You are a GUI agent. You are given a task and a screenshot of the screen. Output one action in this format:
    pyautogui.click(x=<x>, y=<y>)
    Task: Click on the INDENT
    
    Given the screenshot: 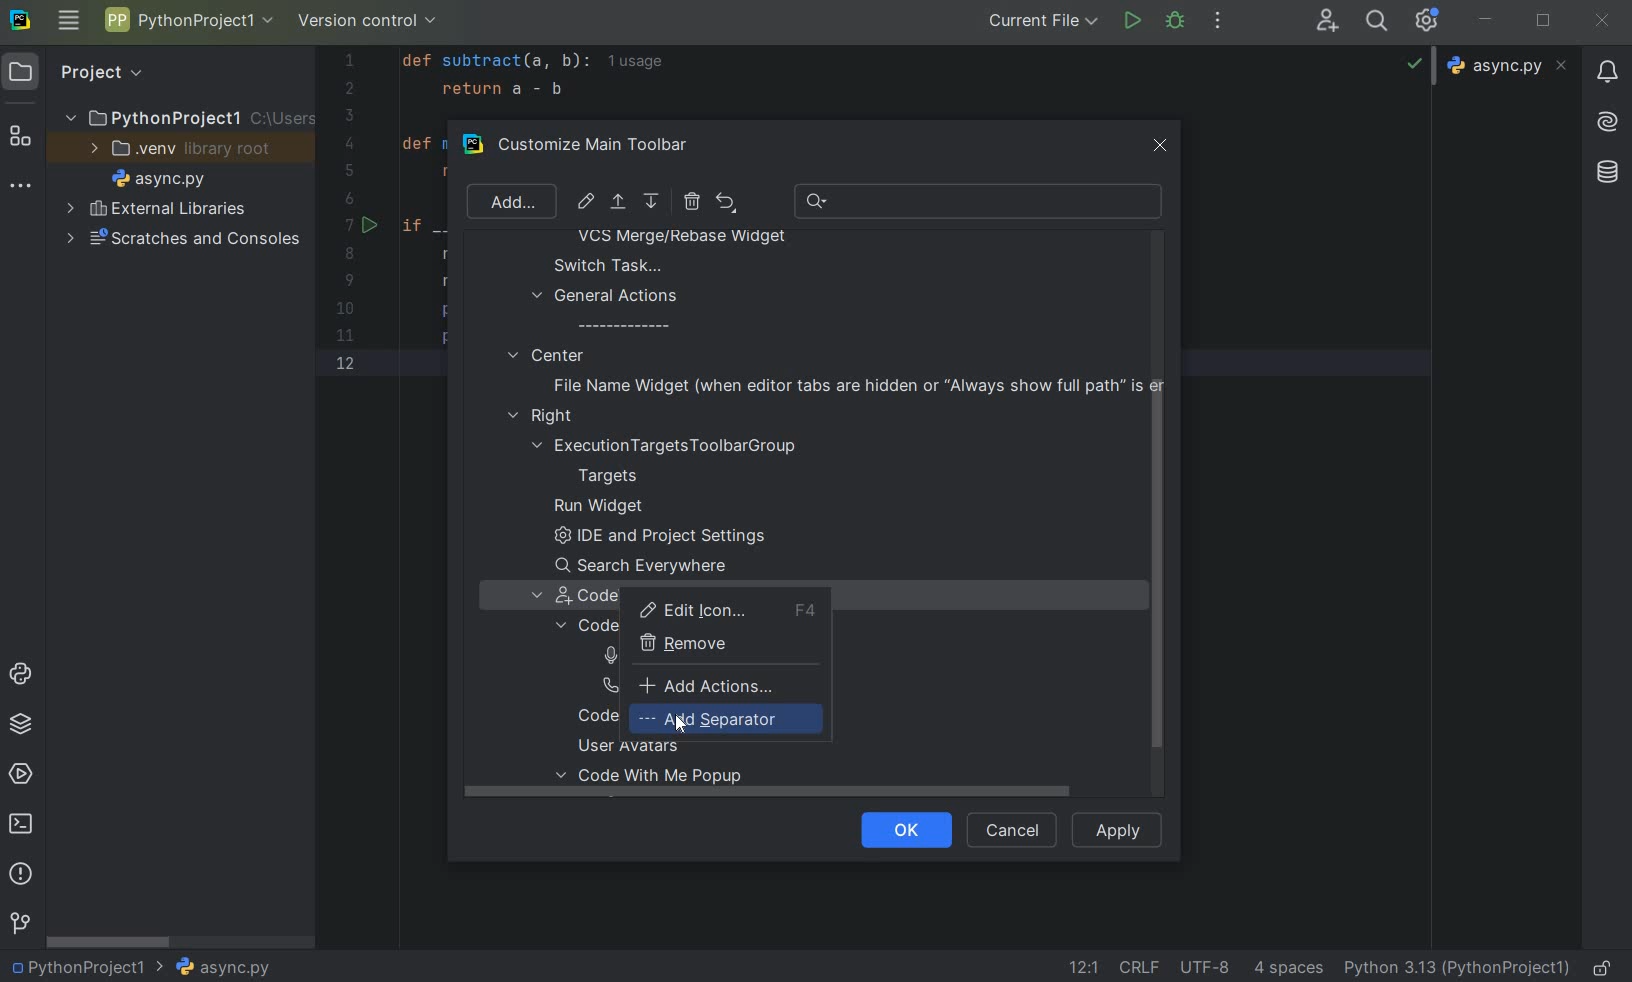 What is the action you would take?
    pyautogui.click(x=1286, y=967)
    